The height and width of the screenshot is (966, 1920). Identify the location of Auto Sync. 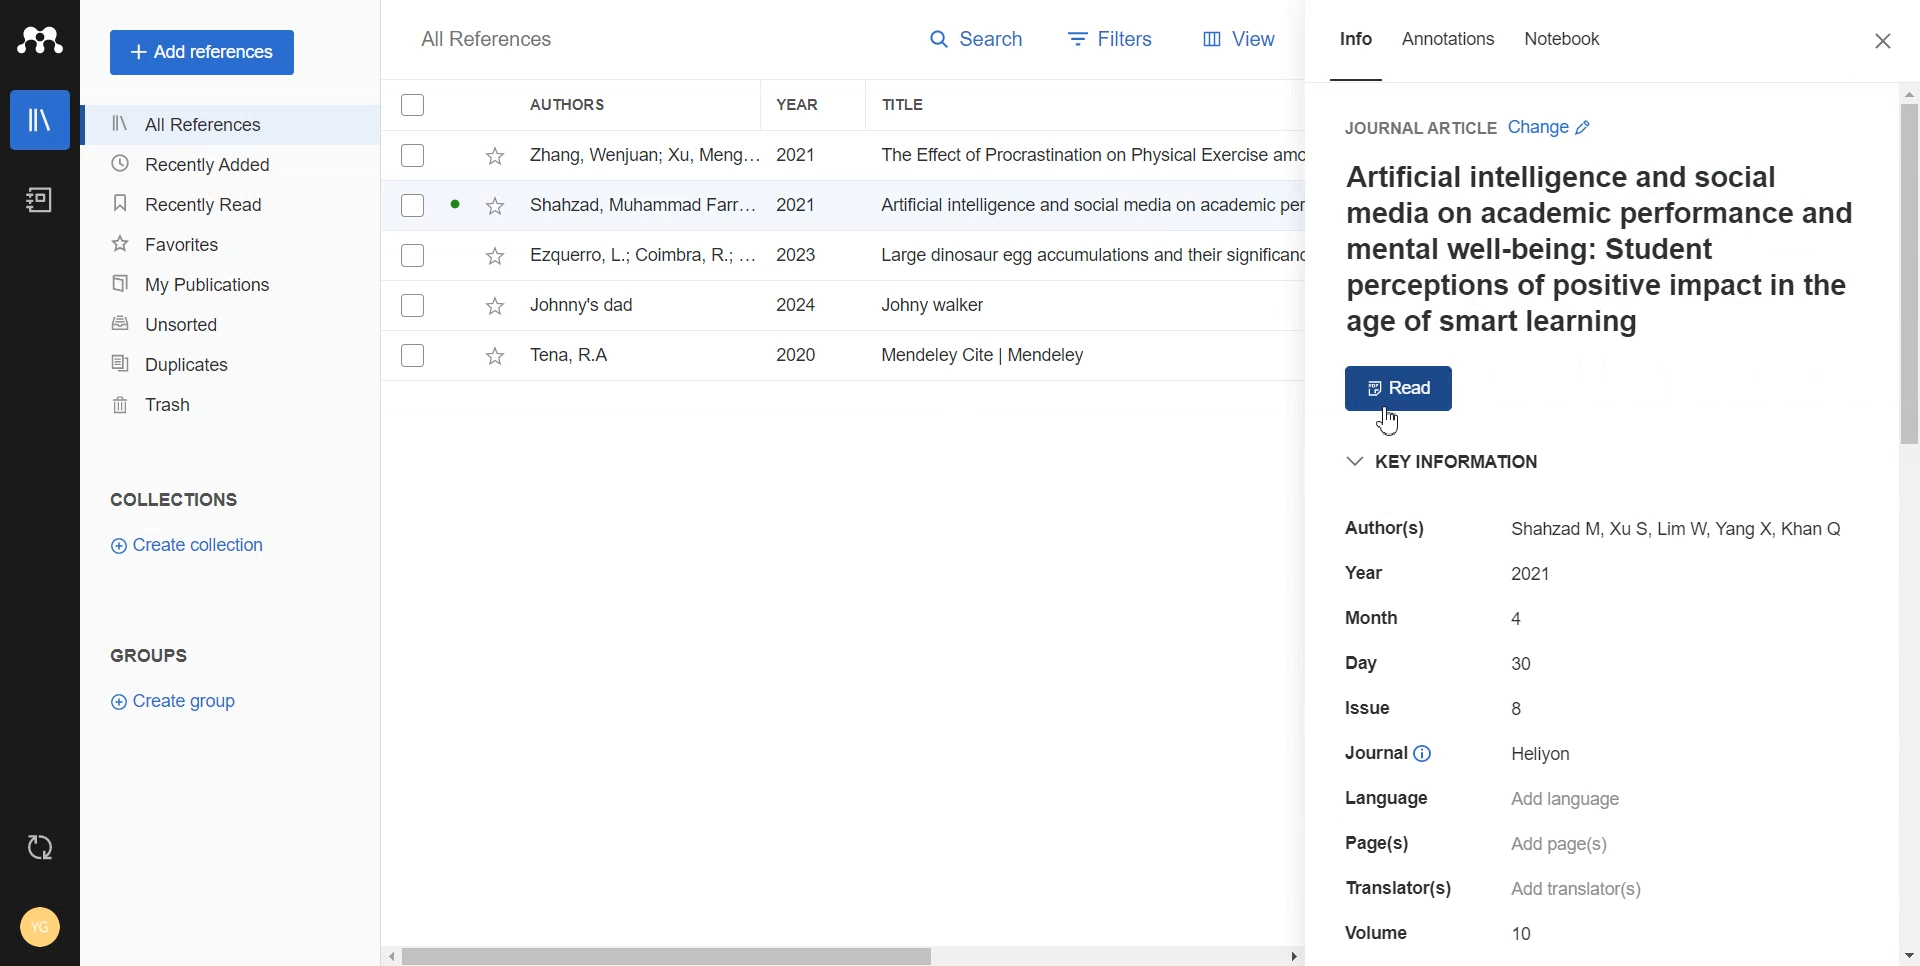
(41, 848).